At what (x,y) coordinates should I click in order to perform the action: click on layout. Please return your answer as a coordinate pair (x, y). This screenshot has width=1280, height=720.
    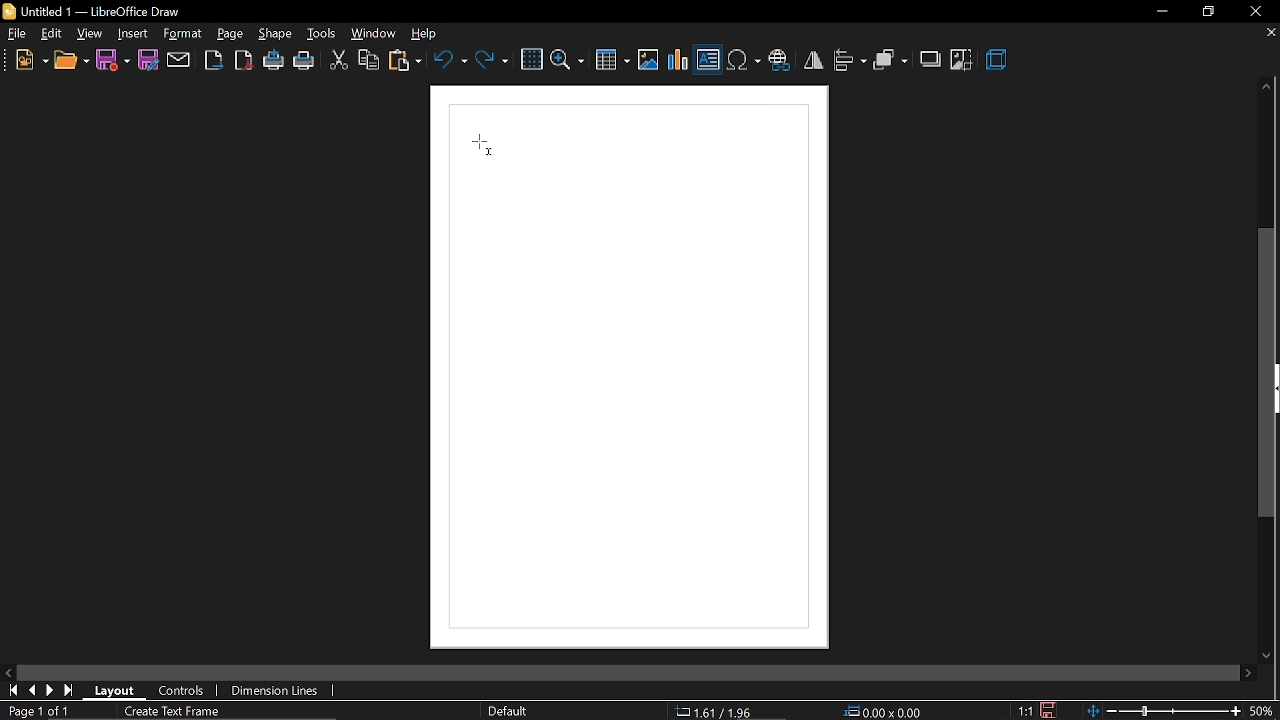
    Looking at the image, I should click on (121, 690).